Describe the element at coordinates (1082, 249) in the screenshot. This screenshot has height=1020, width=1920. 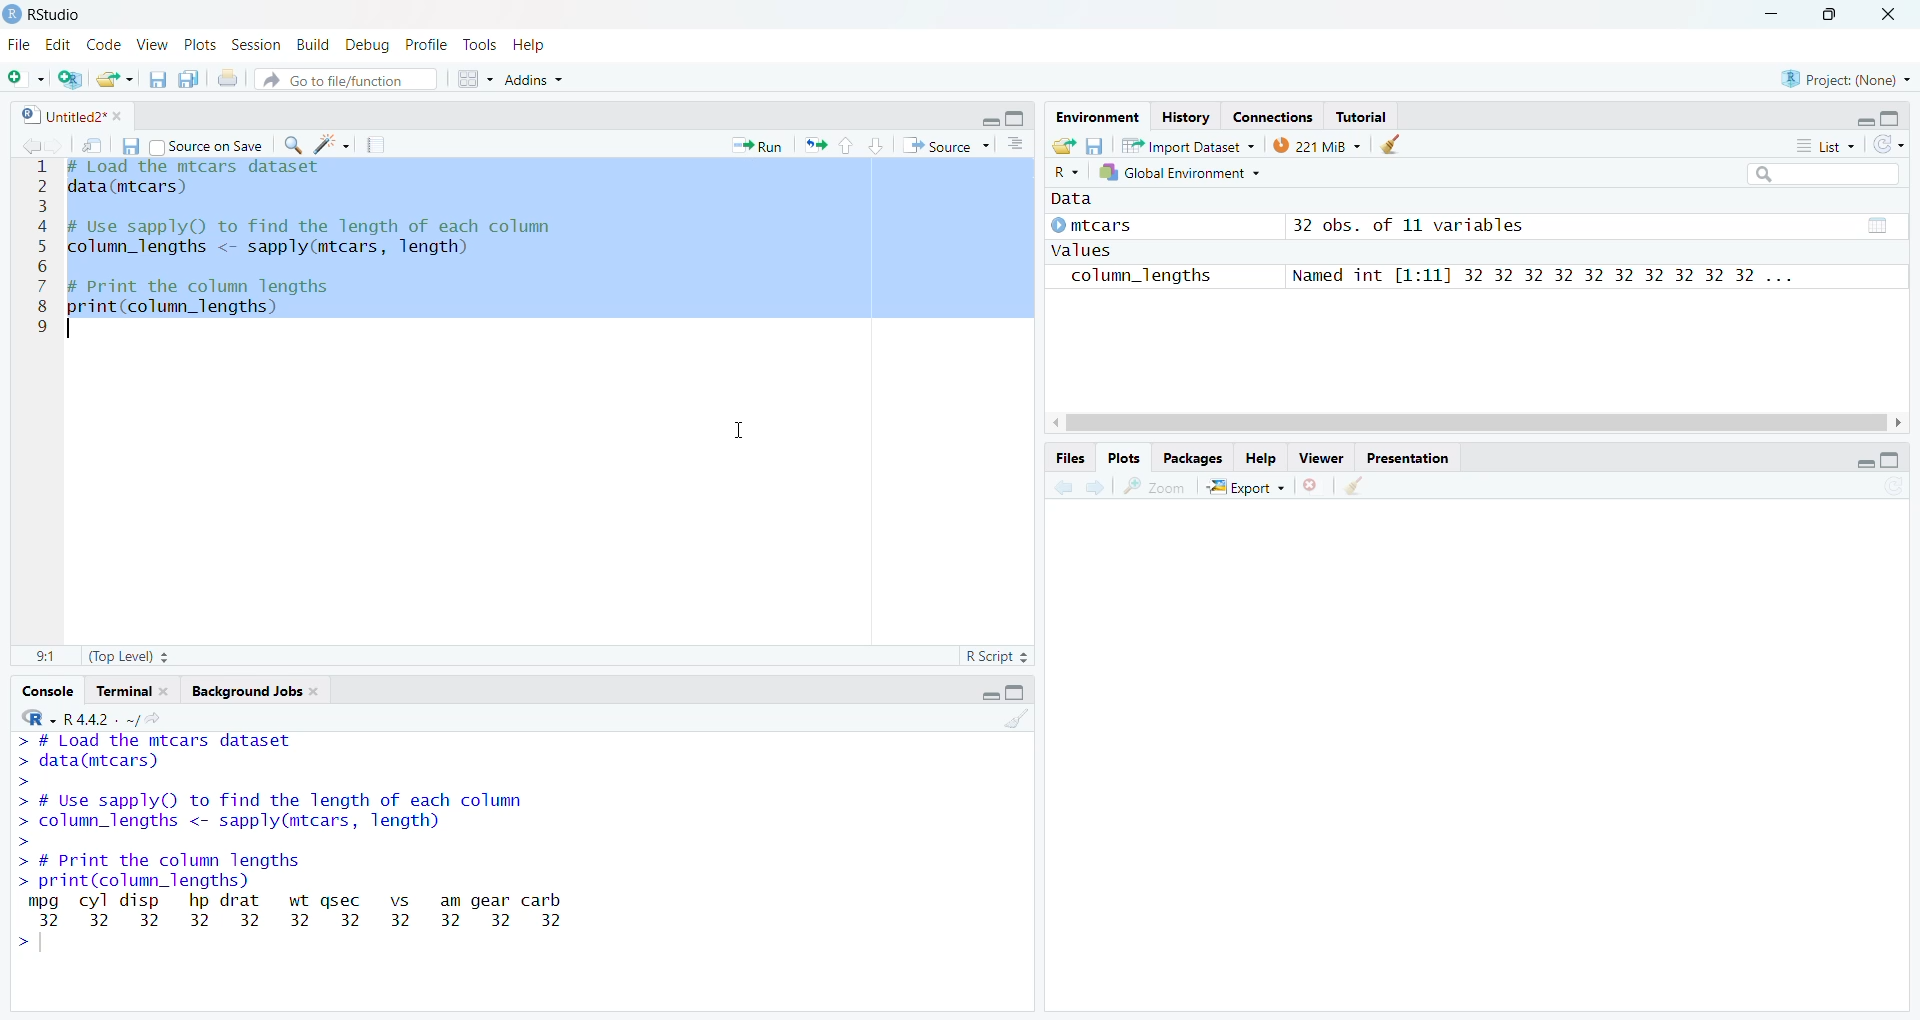
I see `values` at that location.